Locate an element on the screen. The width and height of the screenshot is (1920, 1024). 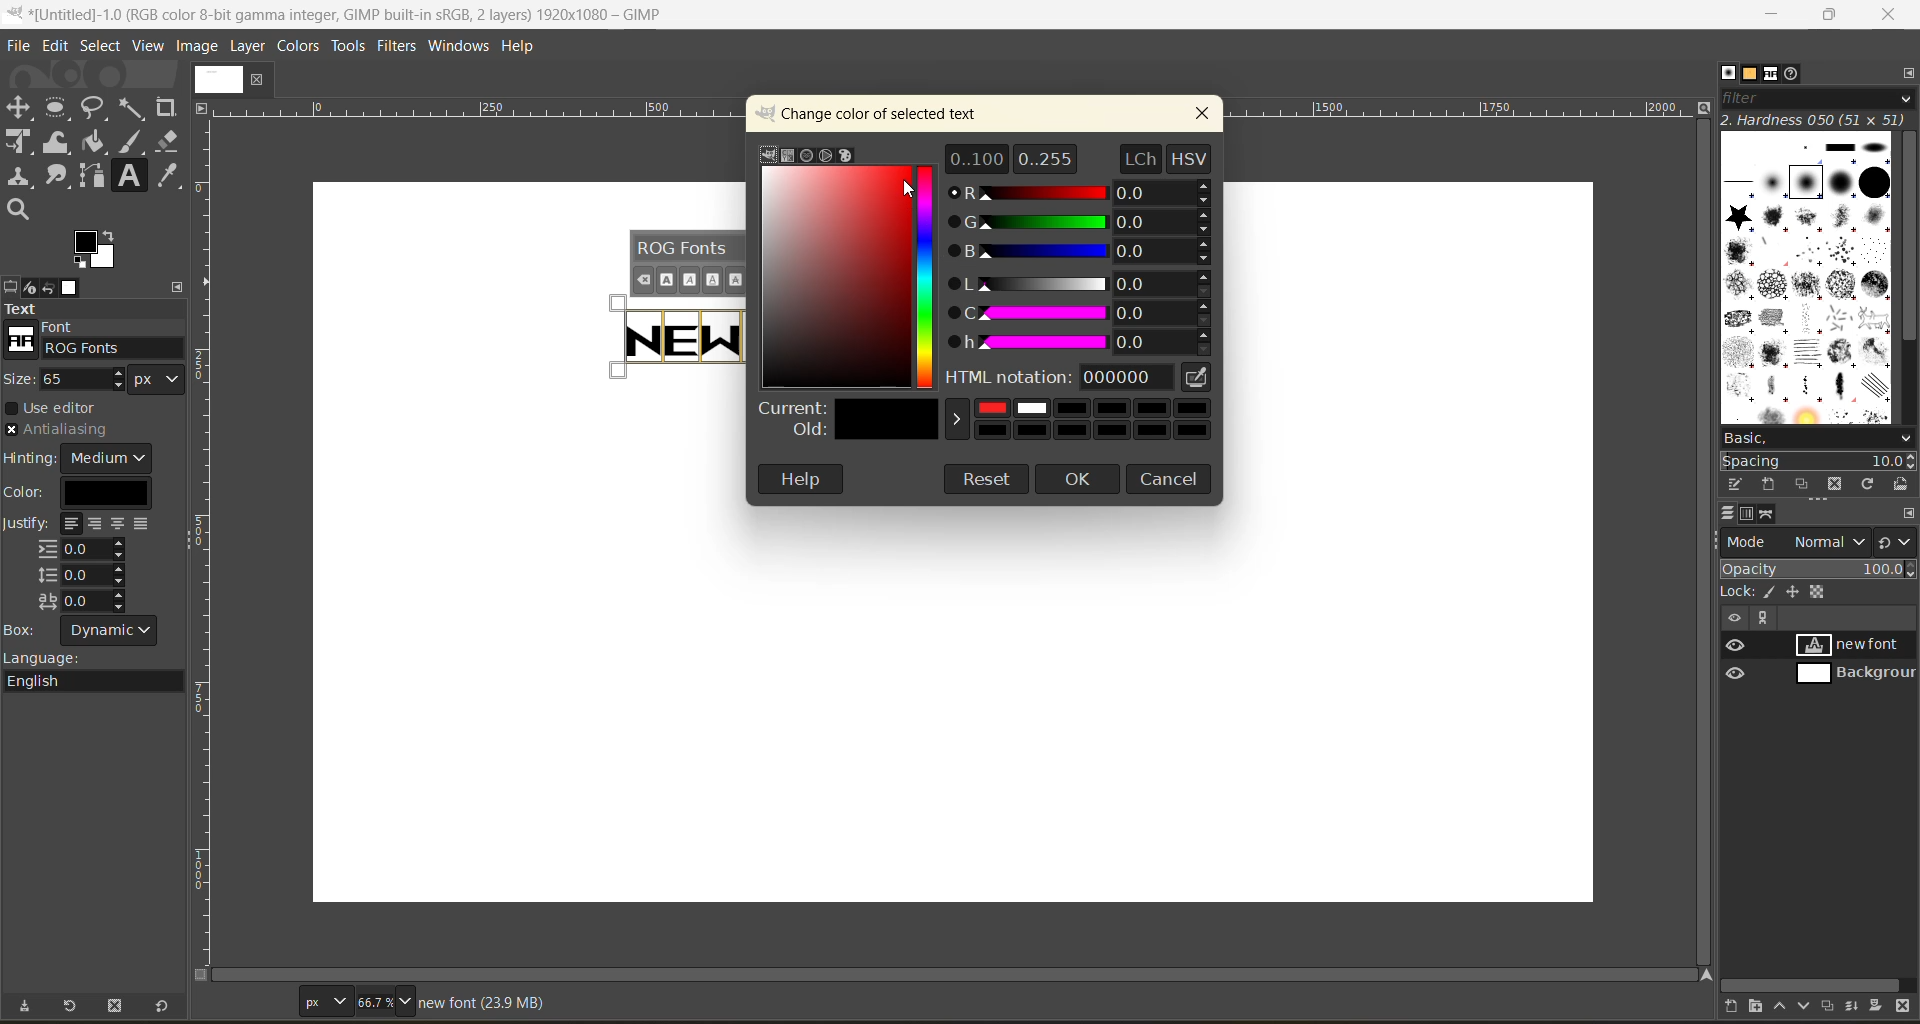
use editor is located at coordinates (61, 408).